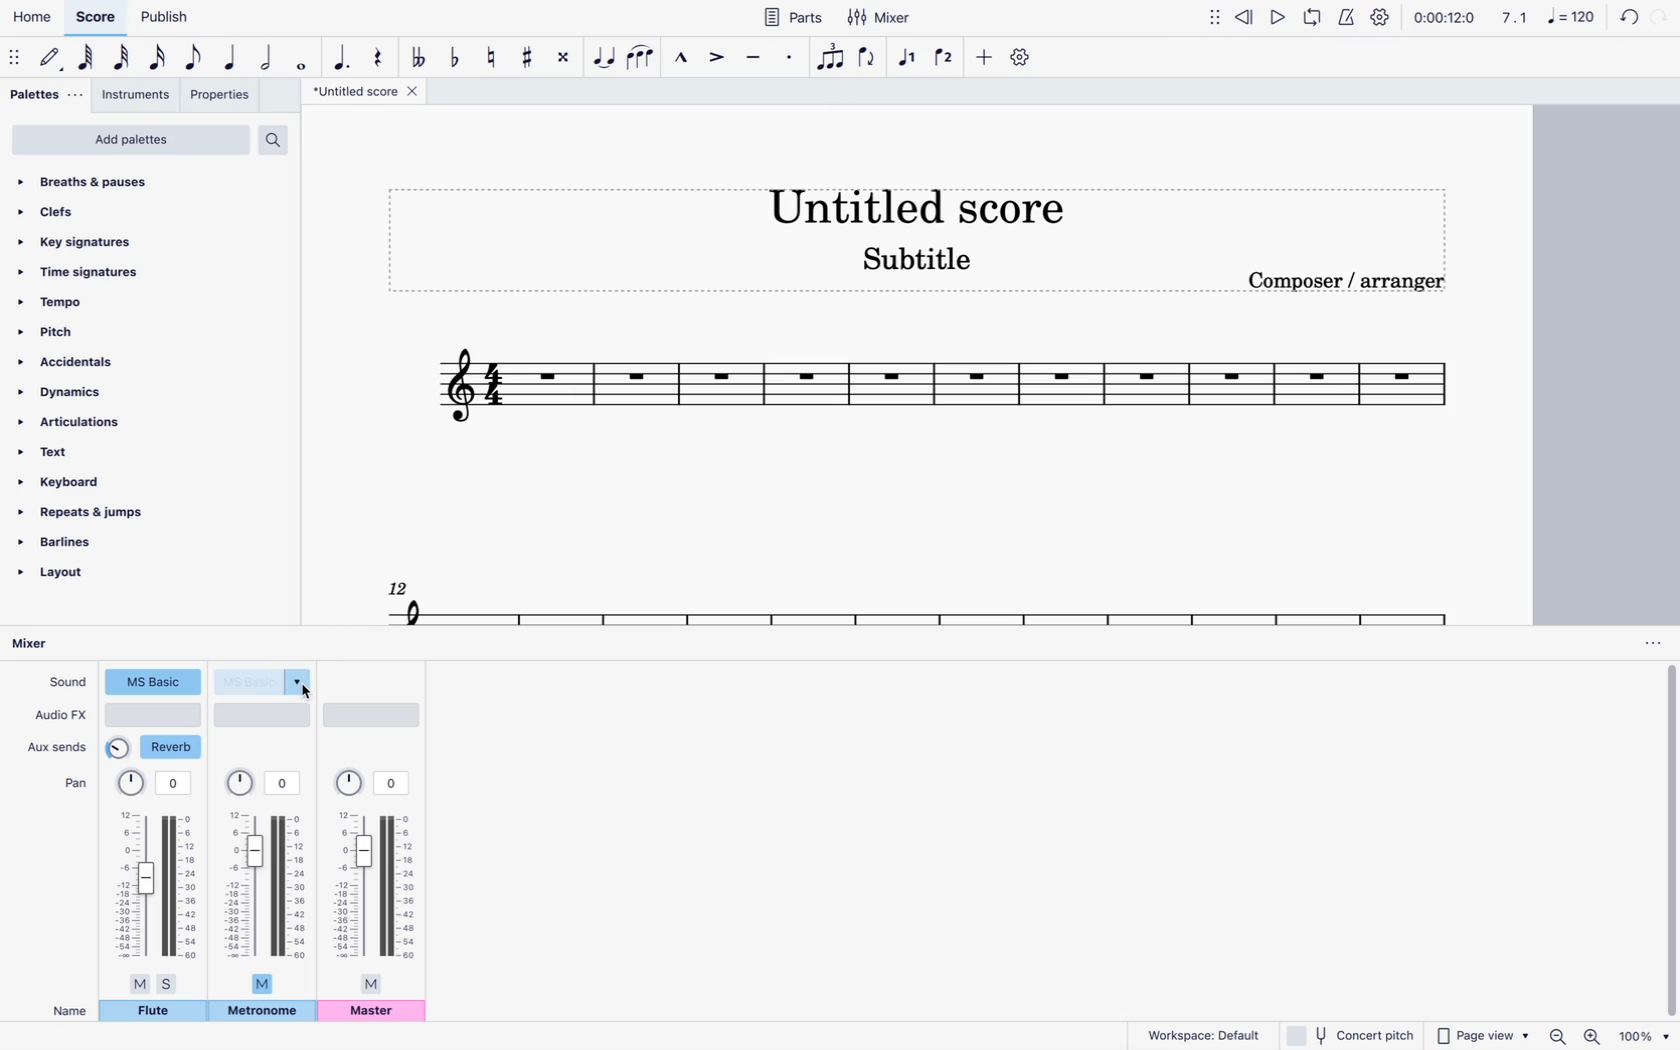 Image resolution: width=1680 pixels, height=1050 pixels. Describe the element at coordinates (564, 59) in the screenshot. I see `toggle double sharp` at that location.